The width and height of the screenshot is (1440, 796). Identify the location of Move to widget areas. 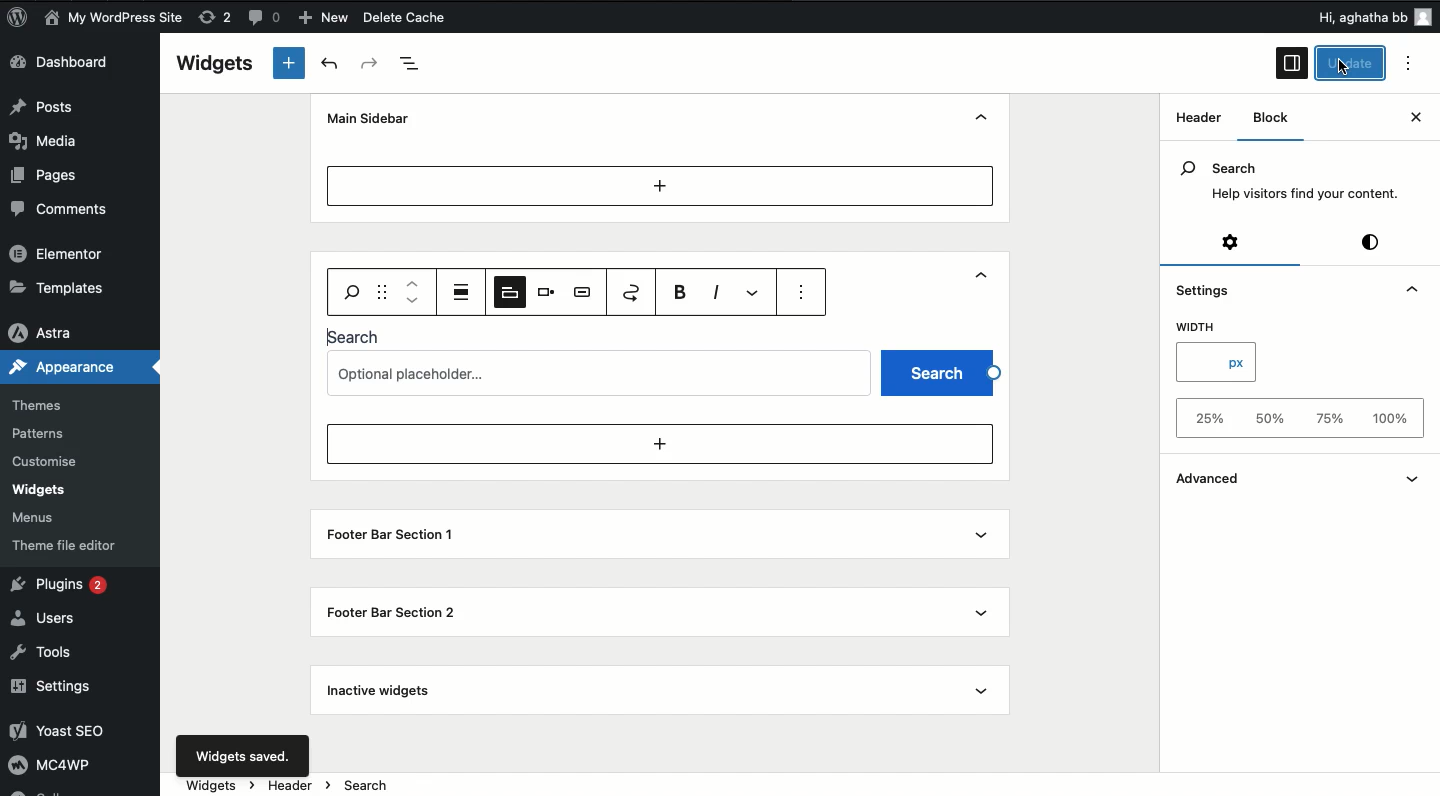
(633, 292).